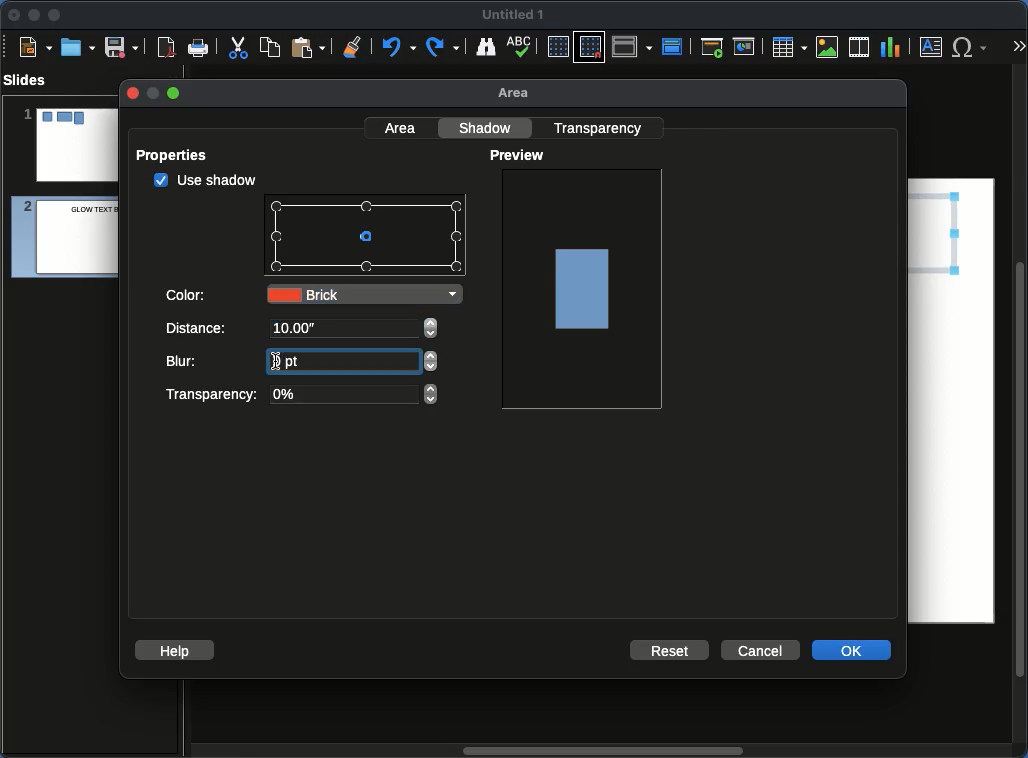 Image resolution: width=1028 pixels, height=758 pixels. Describe the element at coordinates (299, 395) in the screenshot. I see `Transparency` at that location.